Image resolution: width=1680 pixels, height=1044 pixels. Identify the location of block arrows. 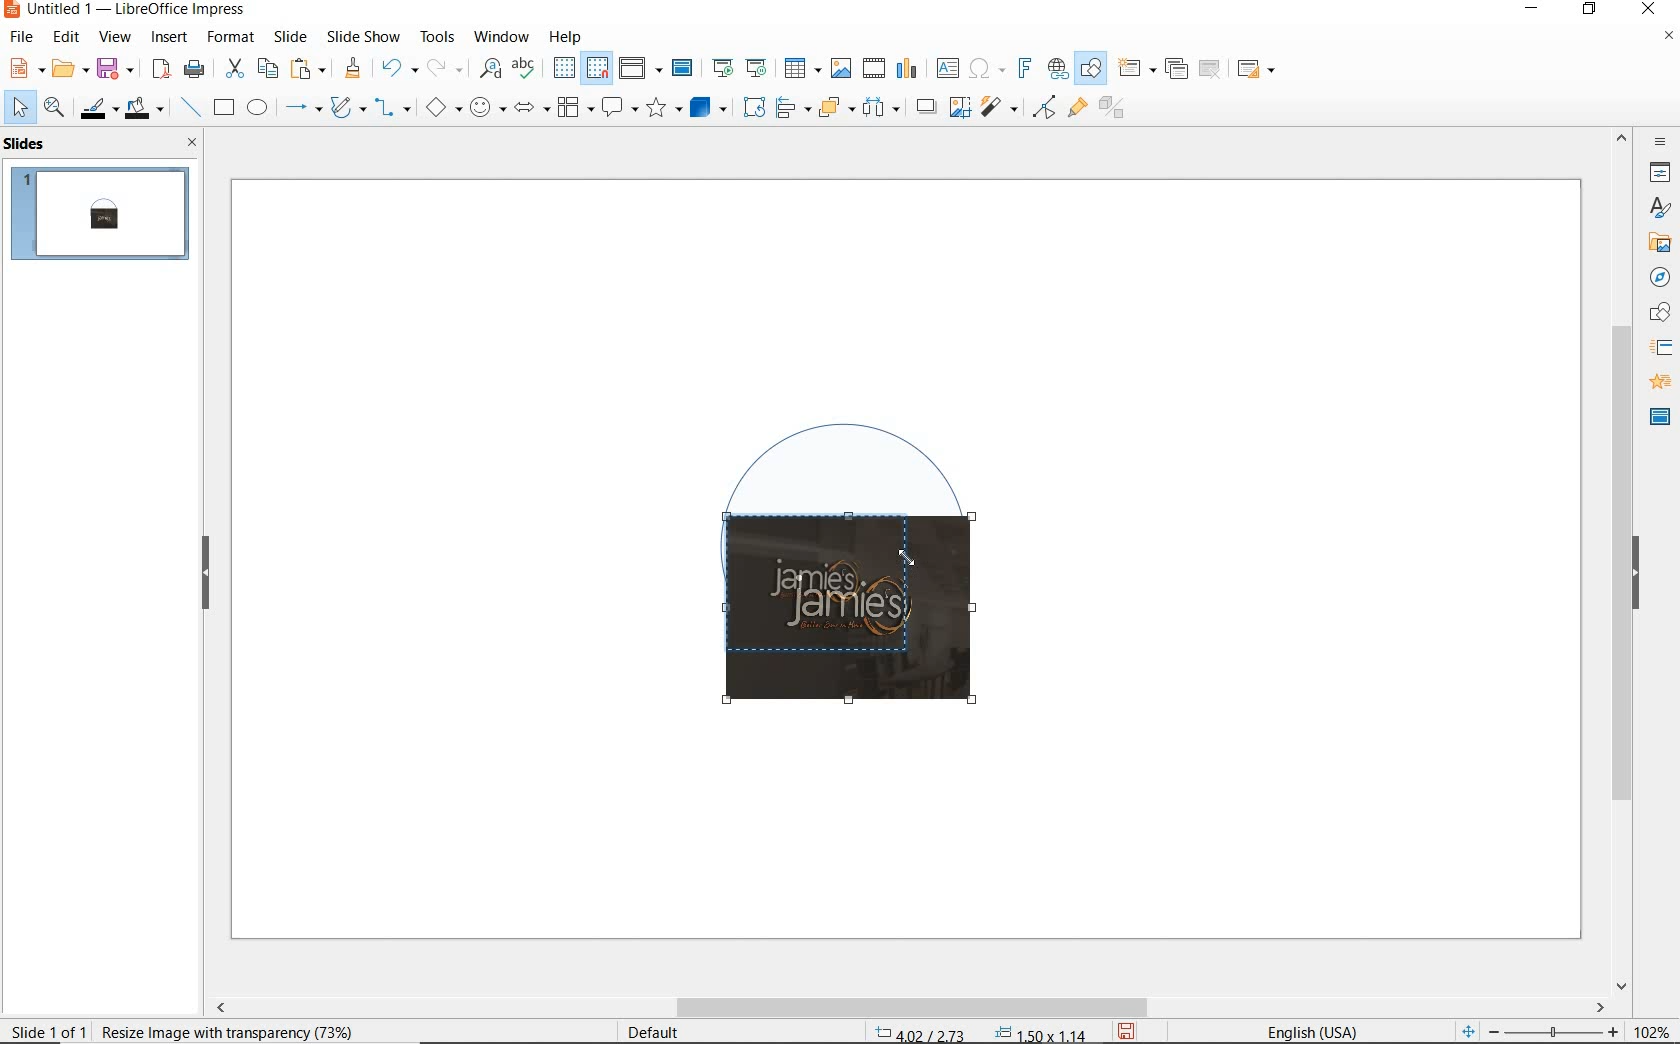
(528, 109).